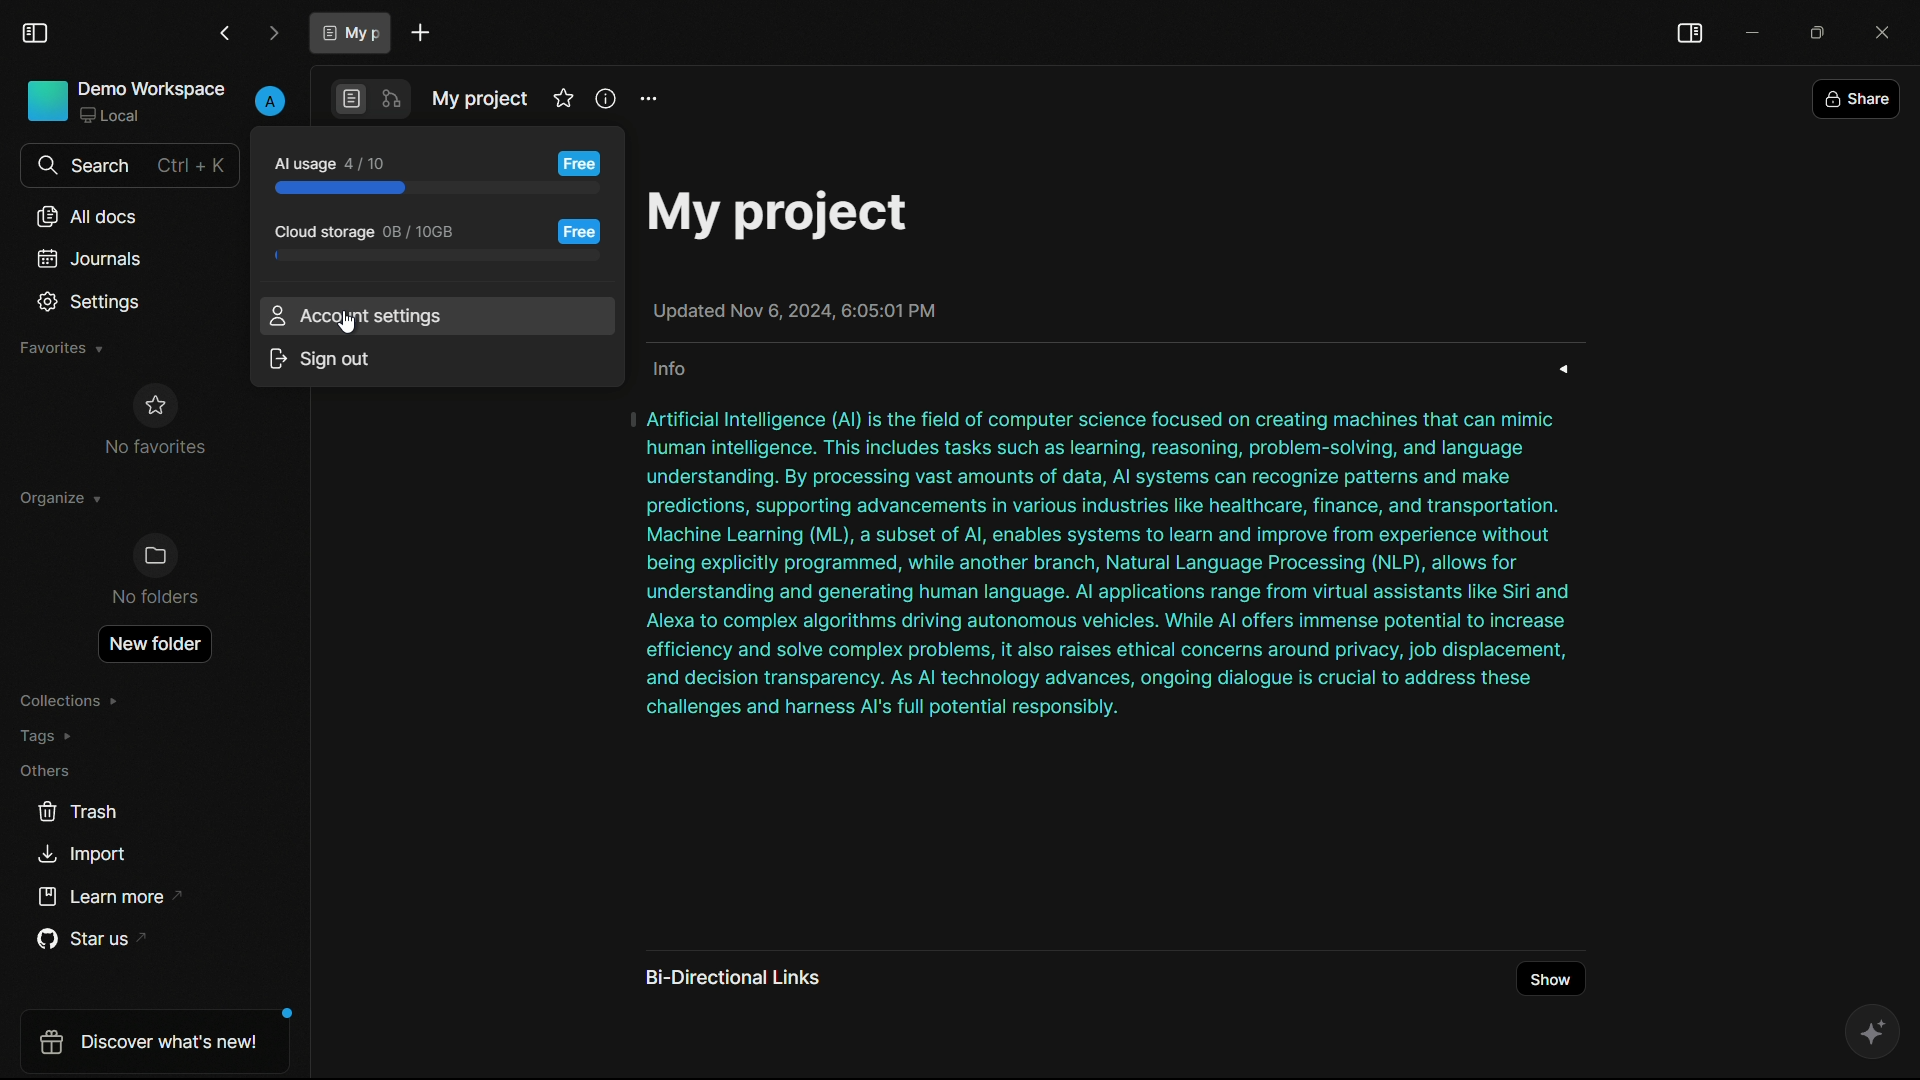  What do you see at coordinates (1553, 978) in the screenshot?
I see `show` at bounding box center [1553, 978].